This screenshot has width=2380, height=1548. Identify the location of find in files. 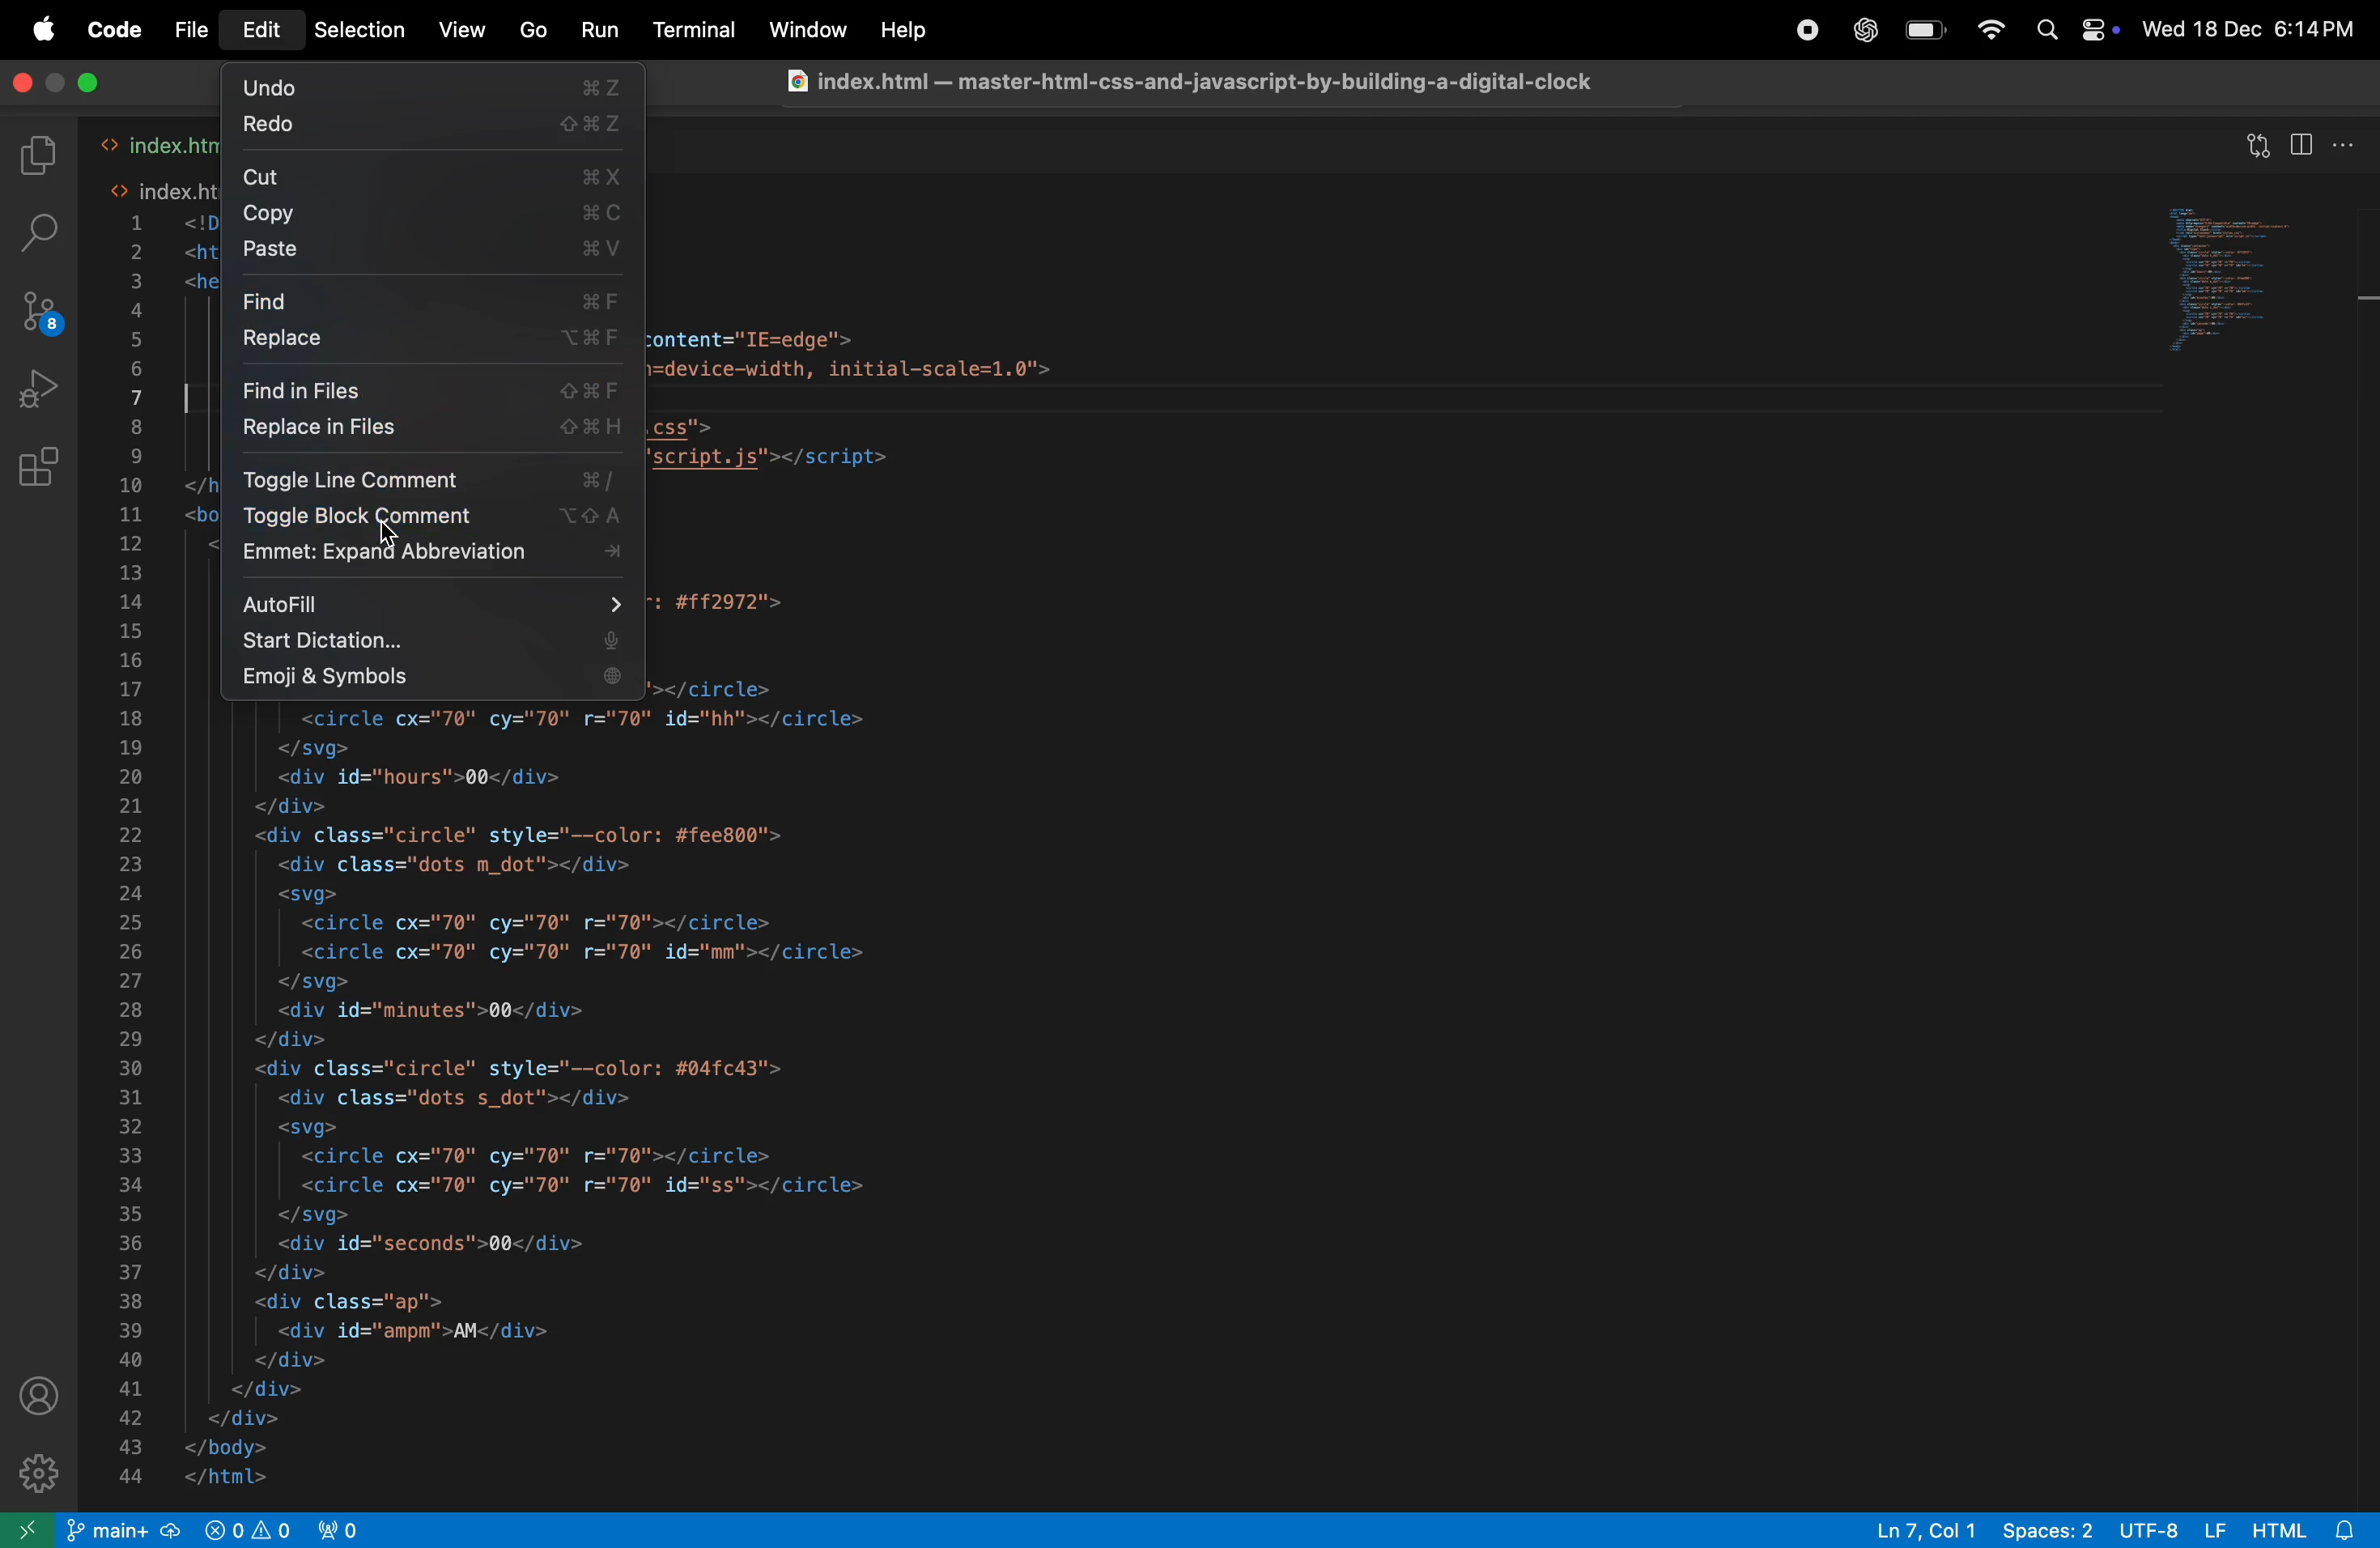
(434, 388).